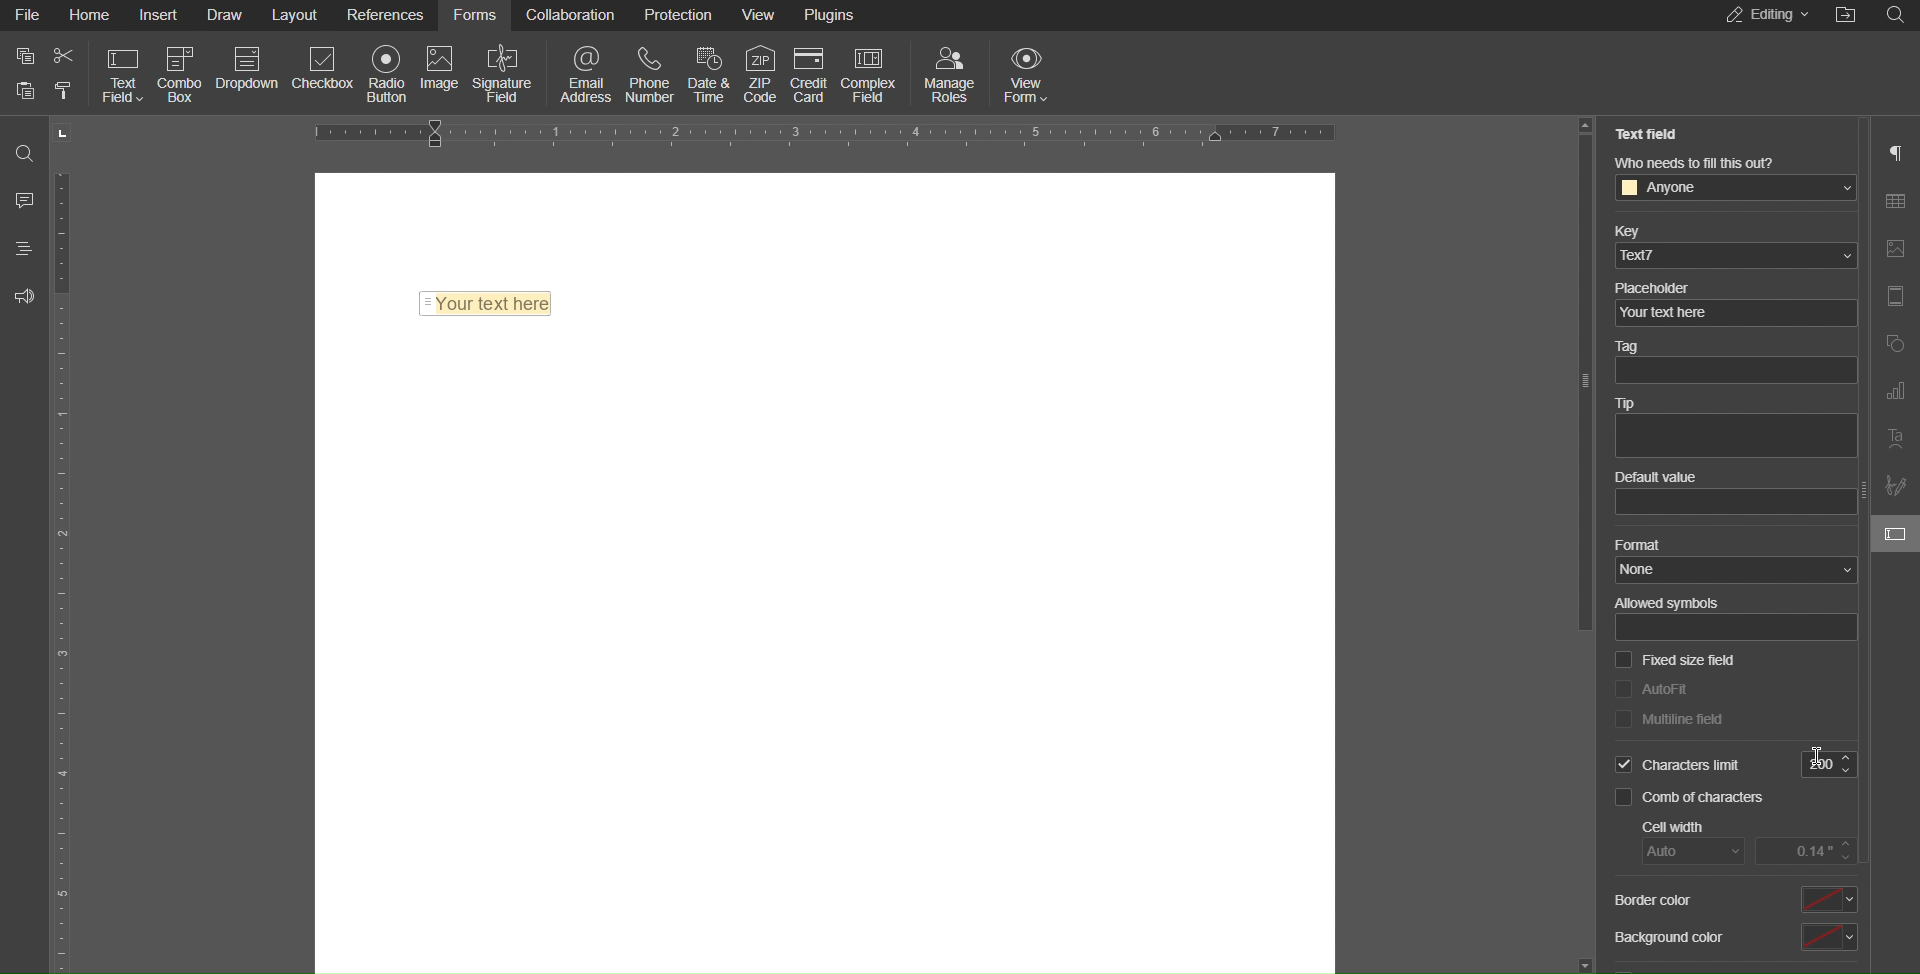  What do you see at coordinates (477, 17) in the screenshot?
I see `Forms` at bounding box center [477, 17].